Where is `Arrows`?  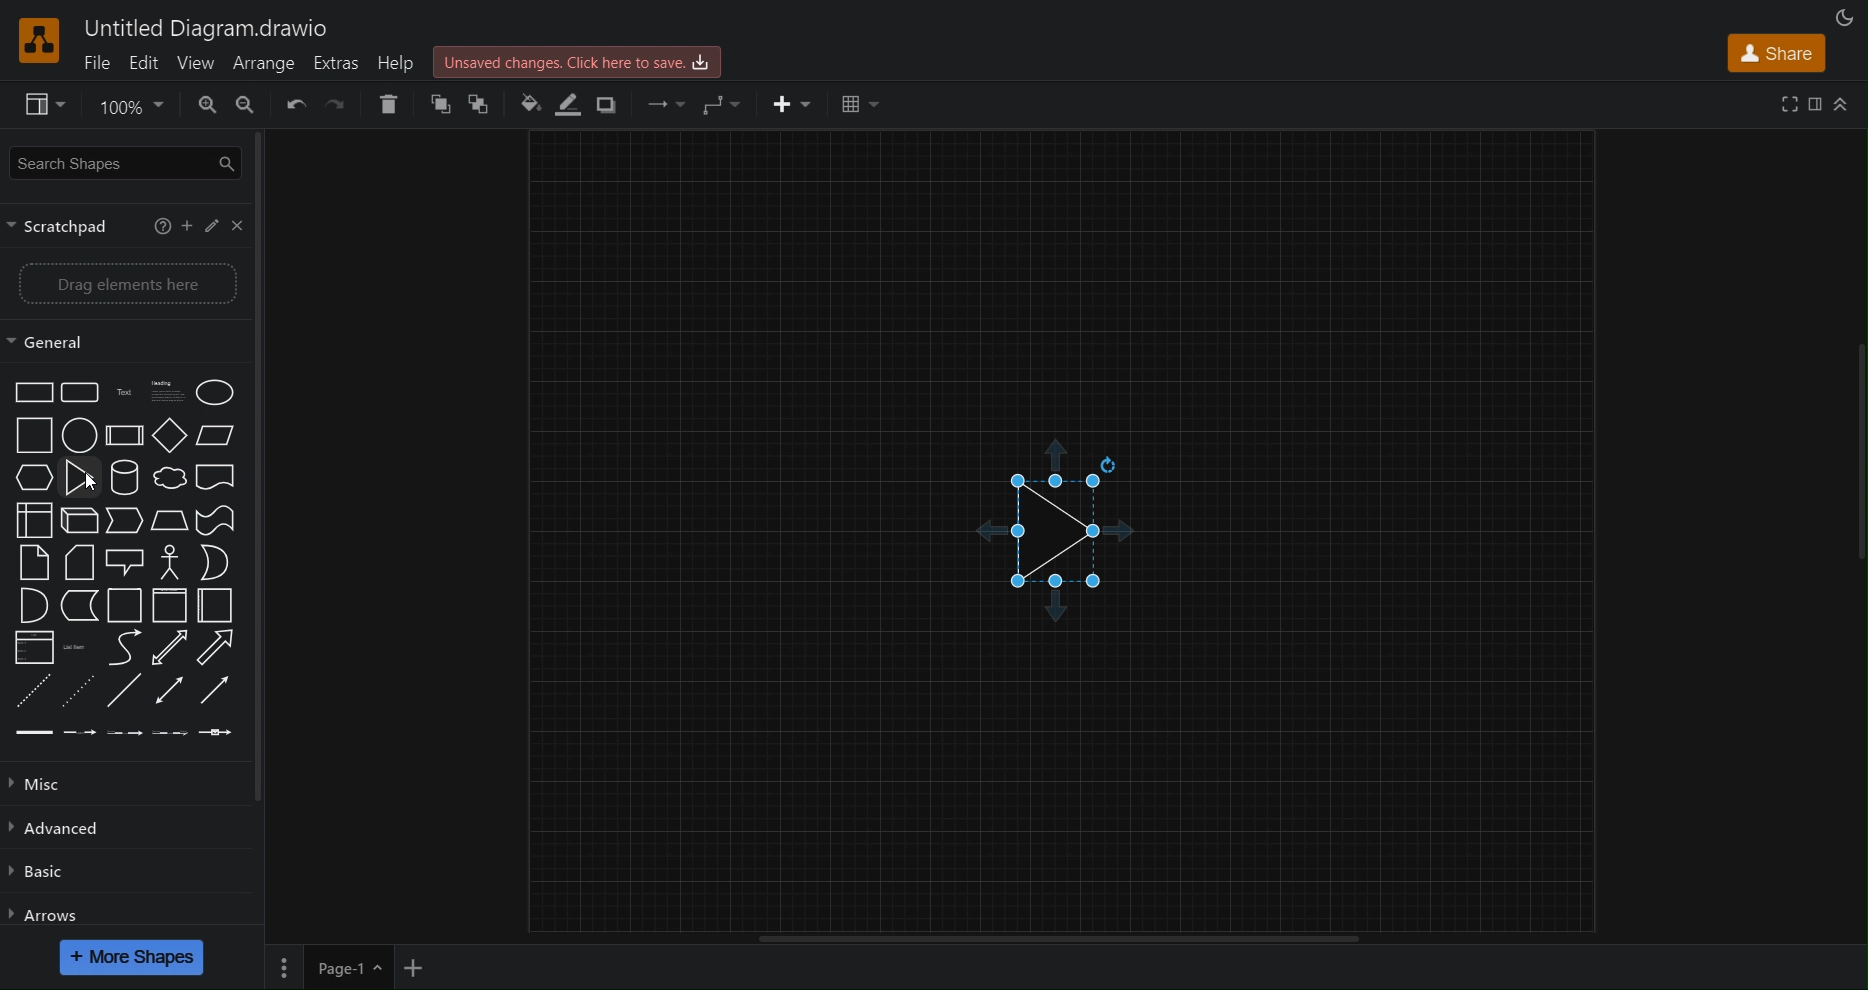 Arrows is located at coordinates (49, 916).